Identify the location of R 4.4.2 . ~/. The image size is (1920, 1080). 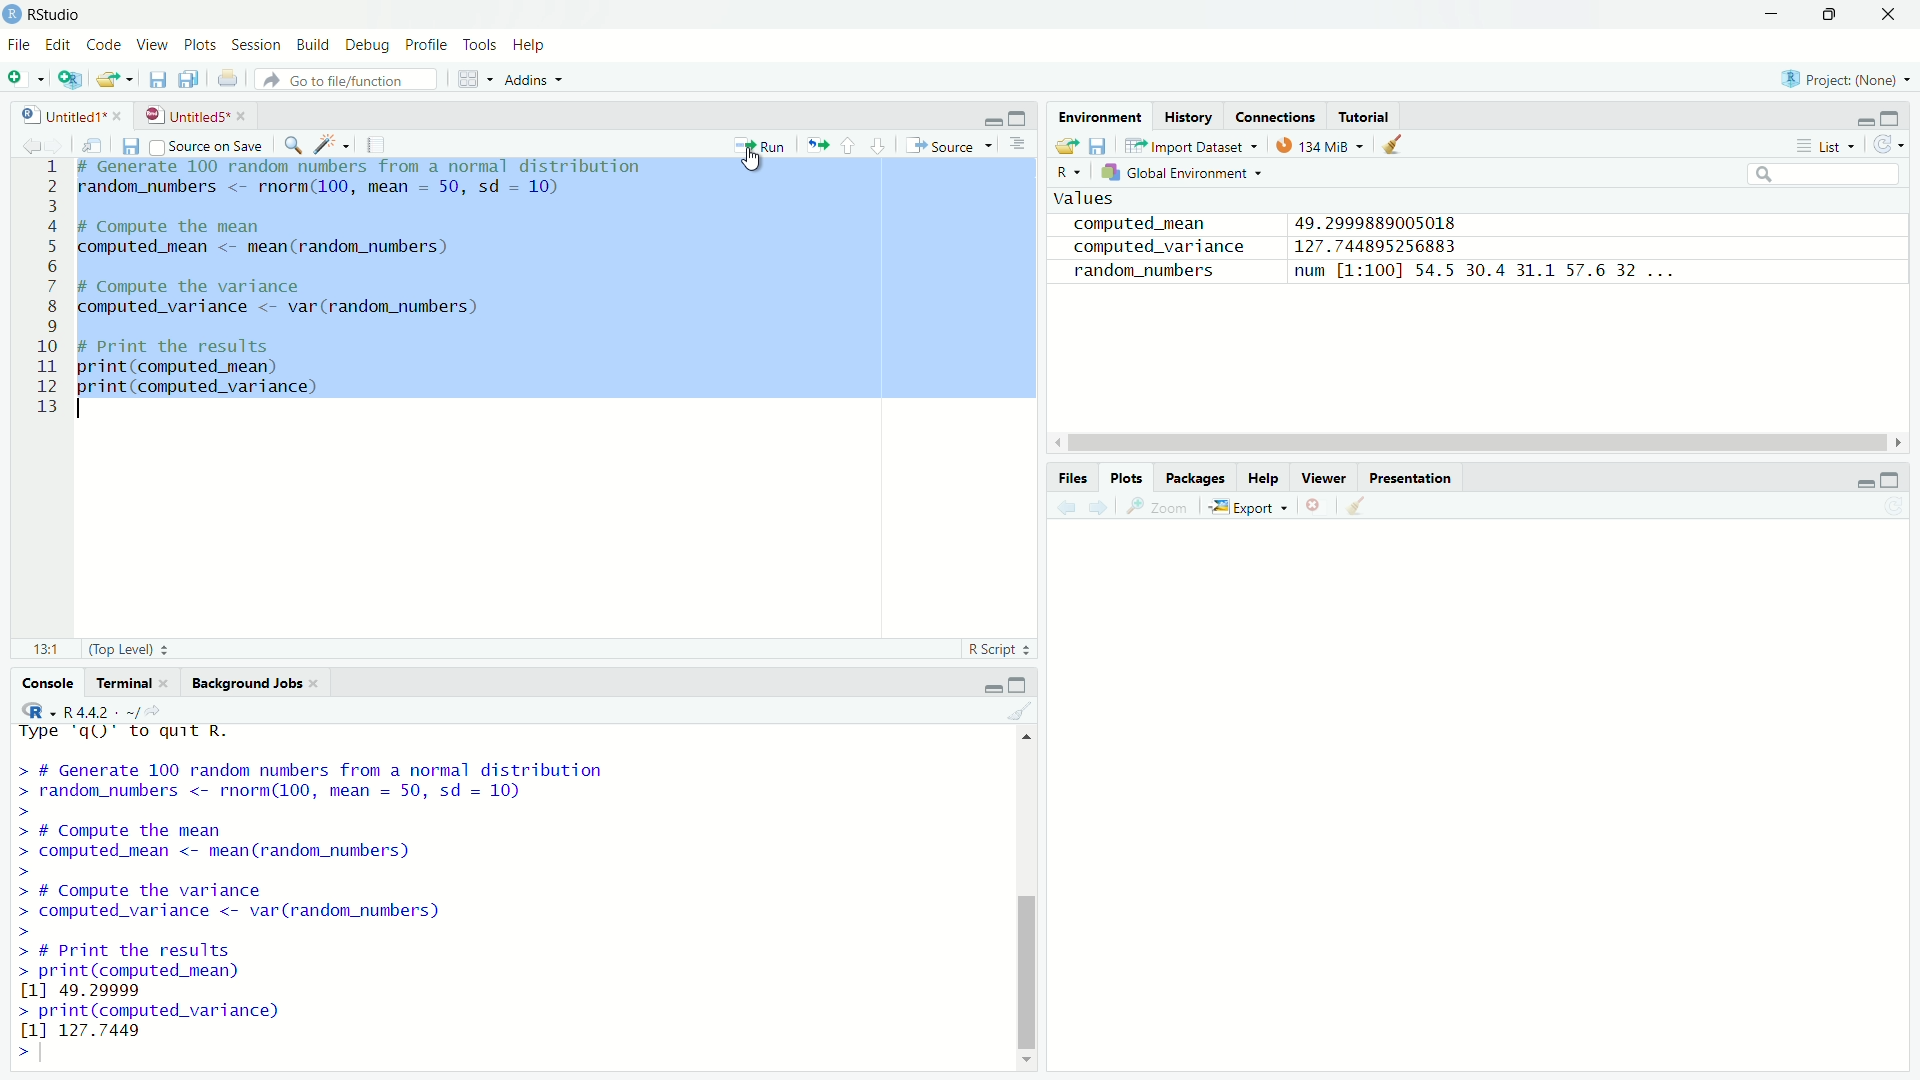
(102, 711).